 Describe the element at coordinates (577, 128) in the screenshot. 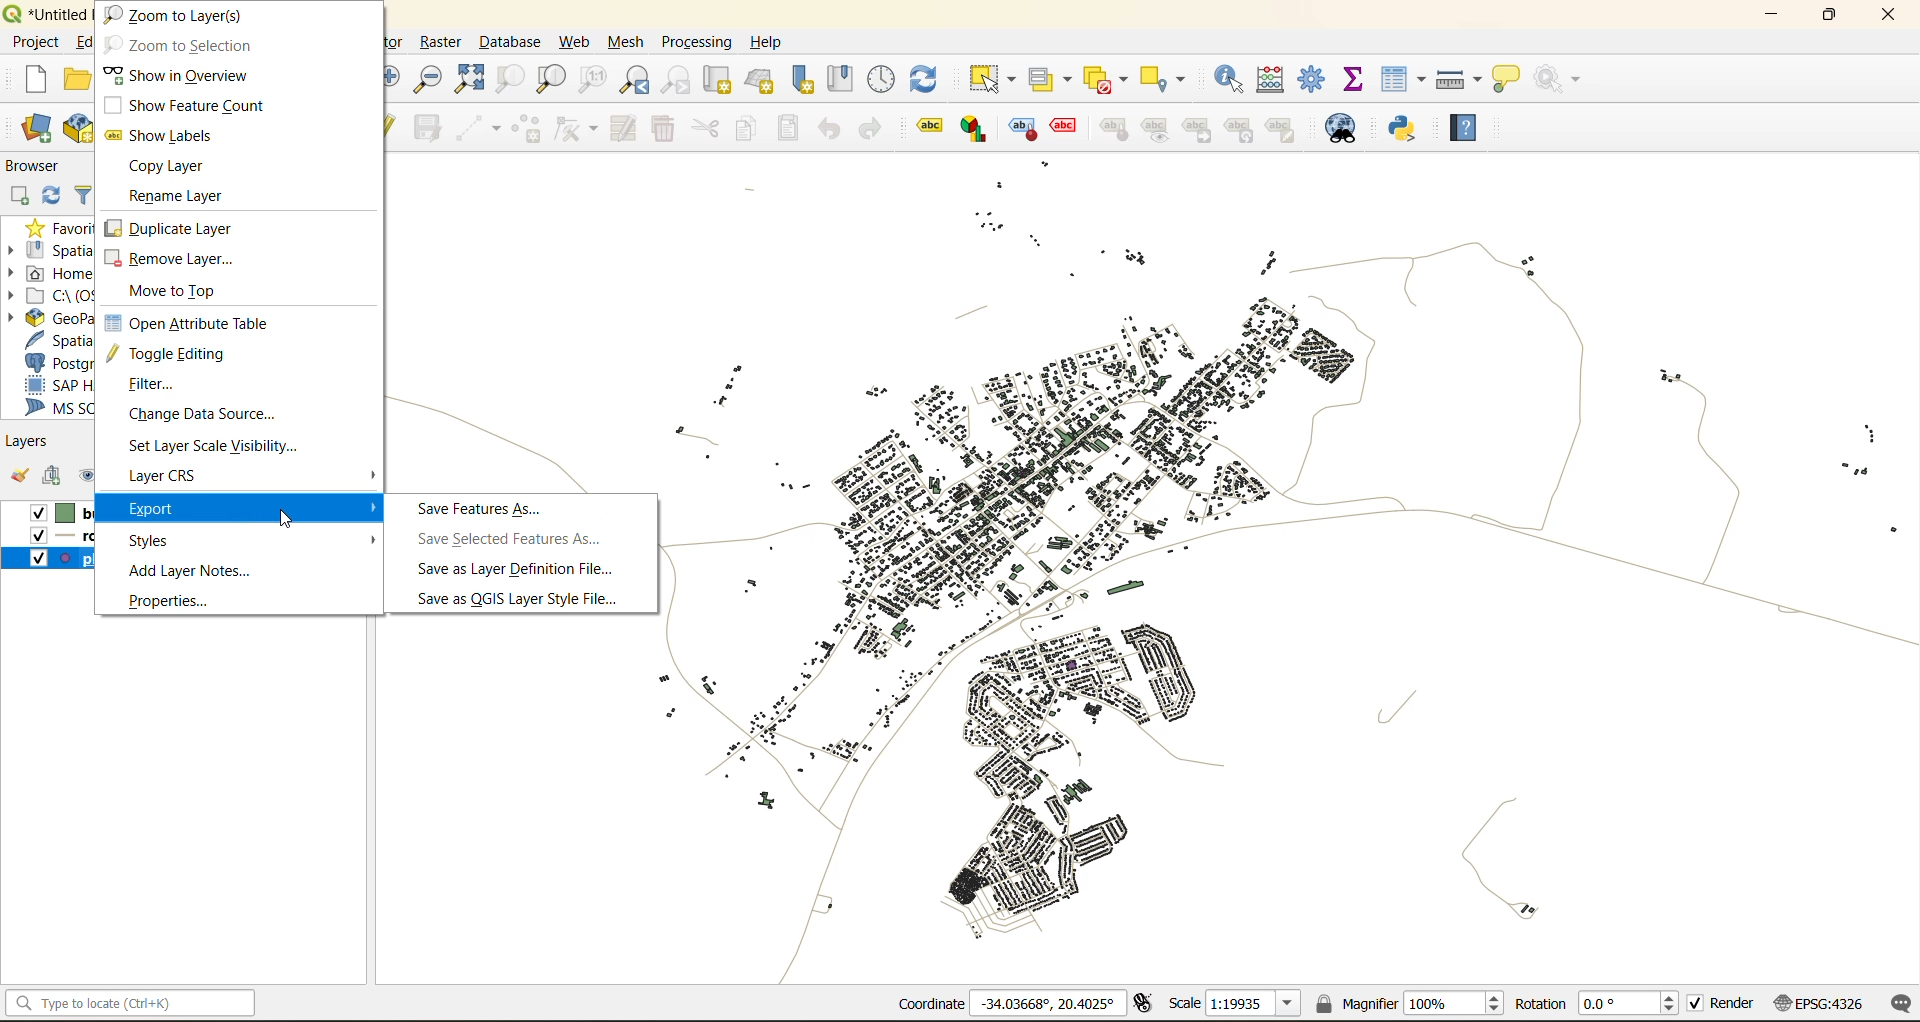

I see `vertex tools` at that location.